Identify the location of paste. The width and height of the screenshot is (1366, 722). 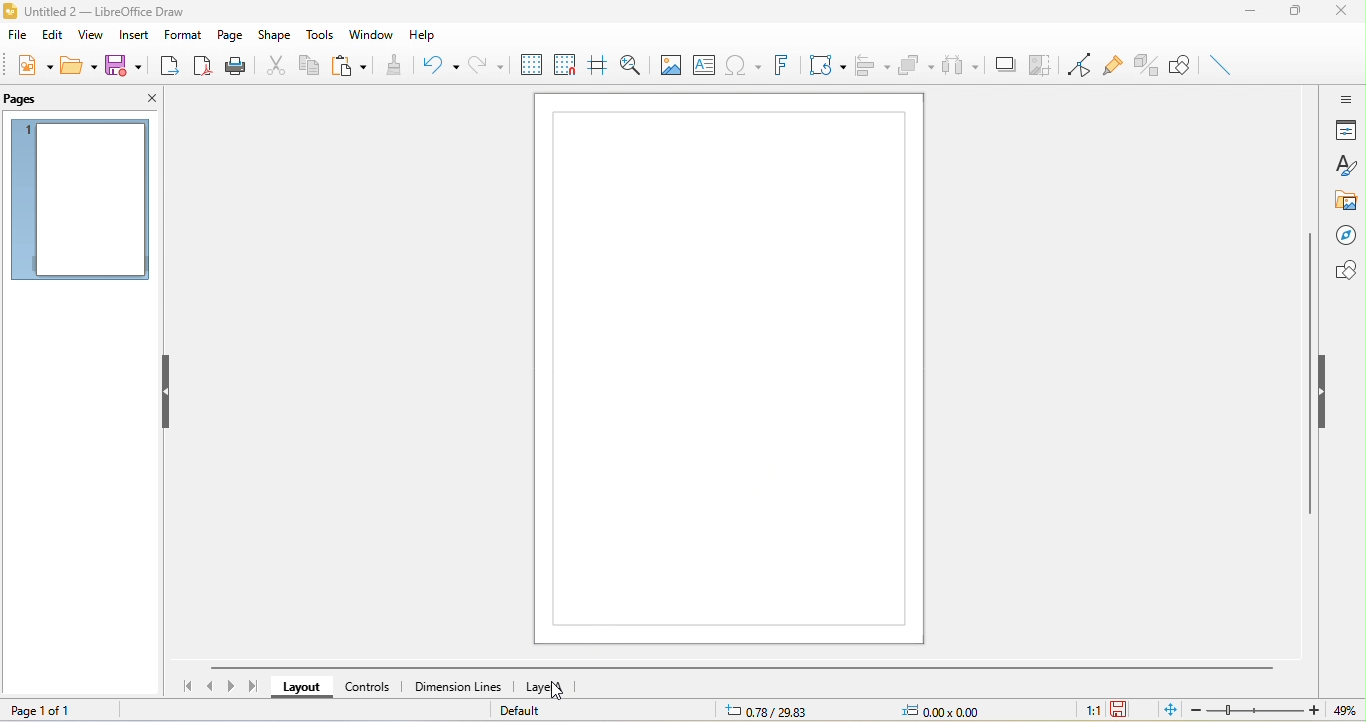
(349, 69).